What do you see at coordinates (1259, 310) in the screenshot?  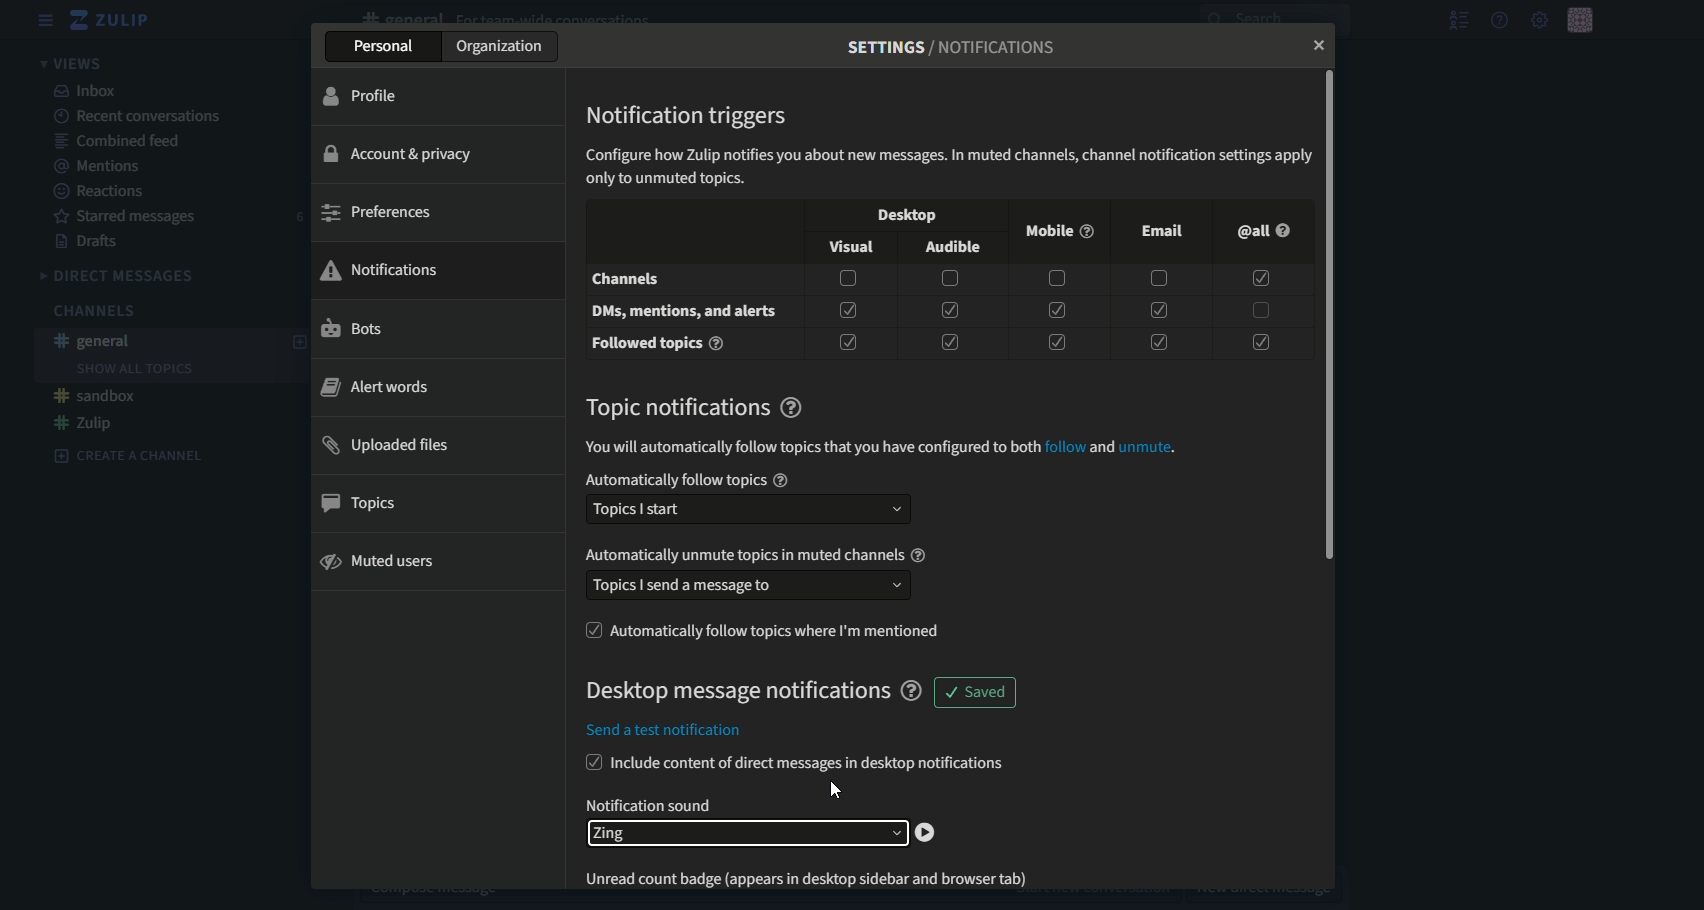 I see `checkbox` at bounding box center [1259, 310].